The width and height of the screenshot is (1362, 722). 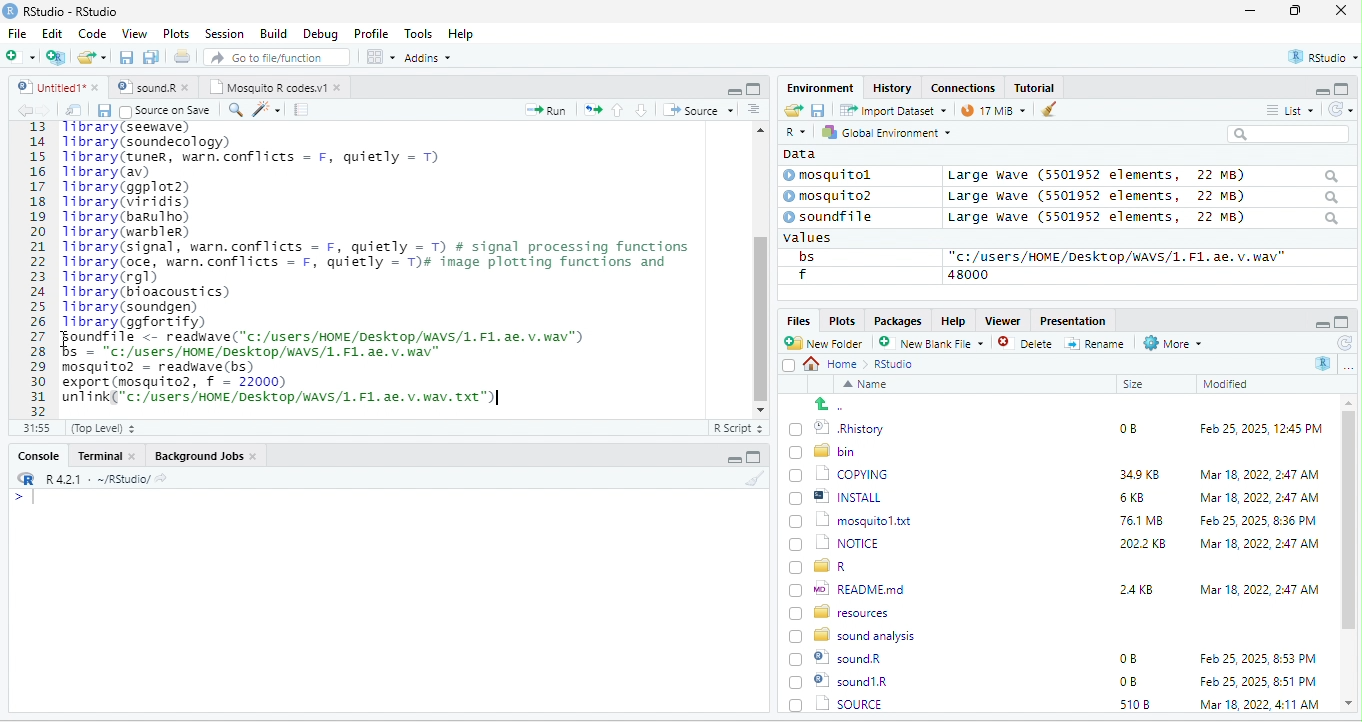 I want to click on refresh, so click(x=1343, y=343).